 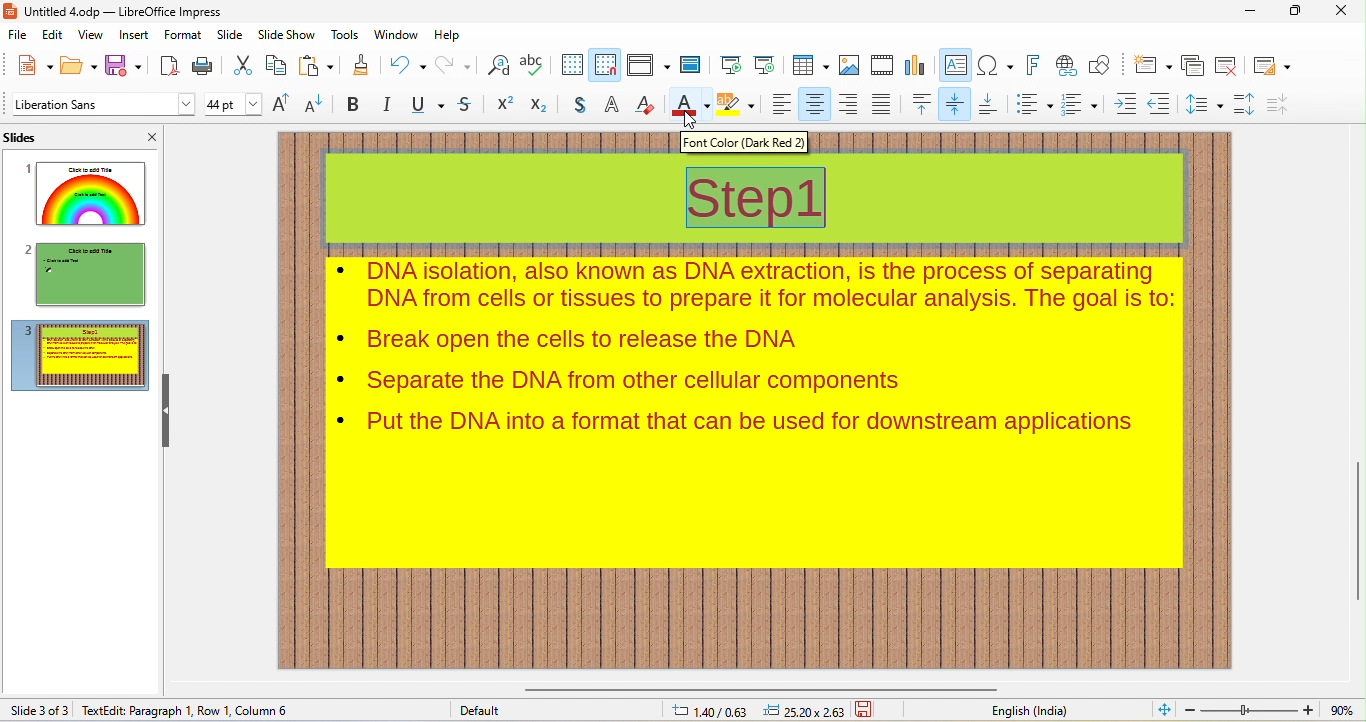 I want to click on justified, so click(x=881, y=104).